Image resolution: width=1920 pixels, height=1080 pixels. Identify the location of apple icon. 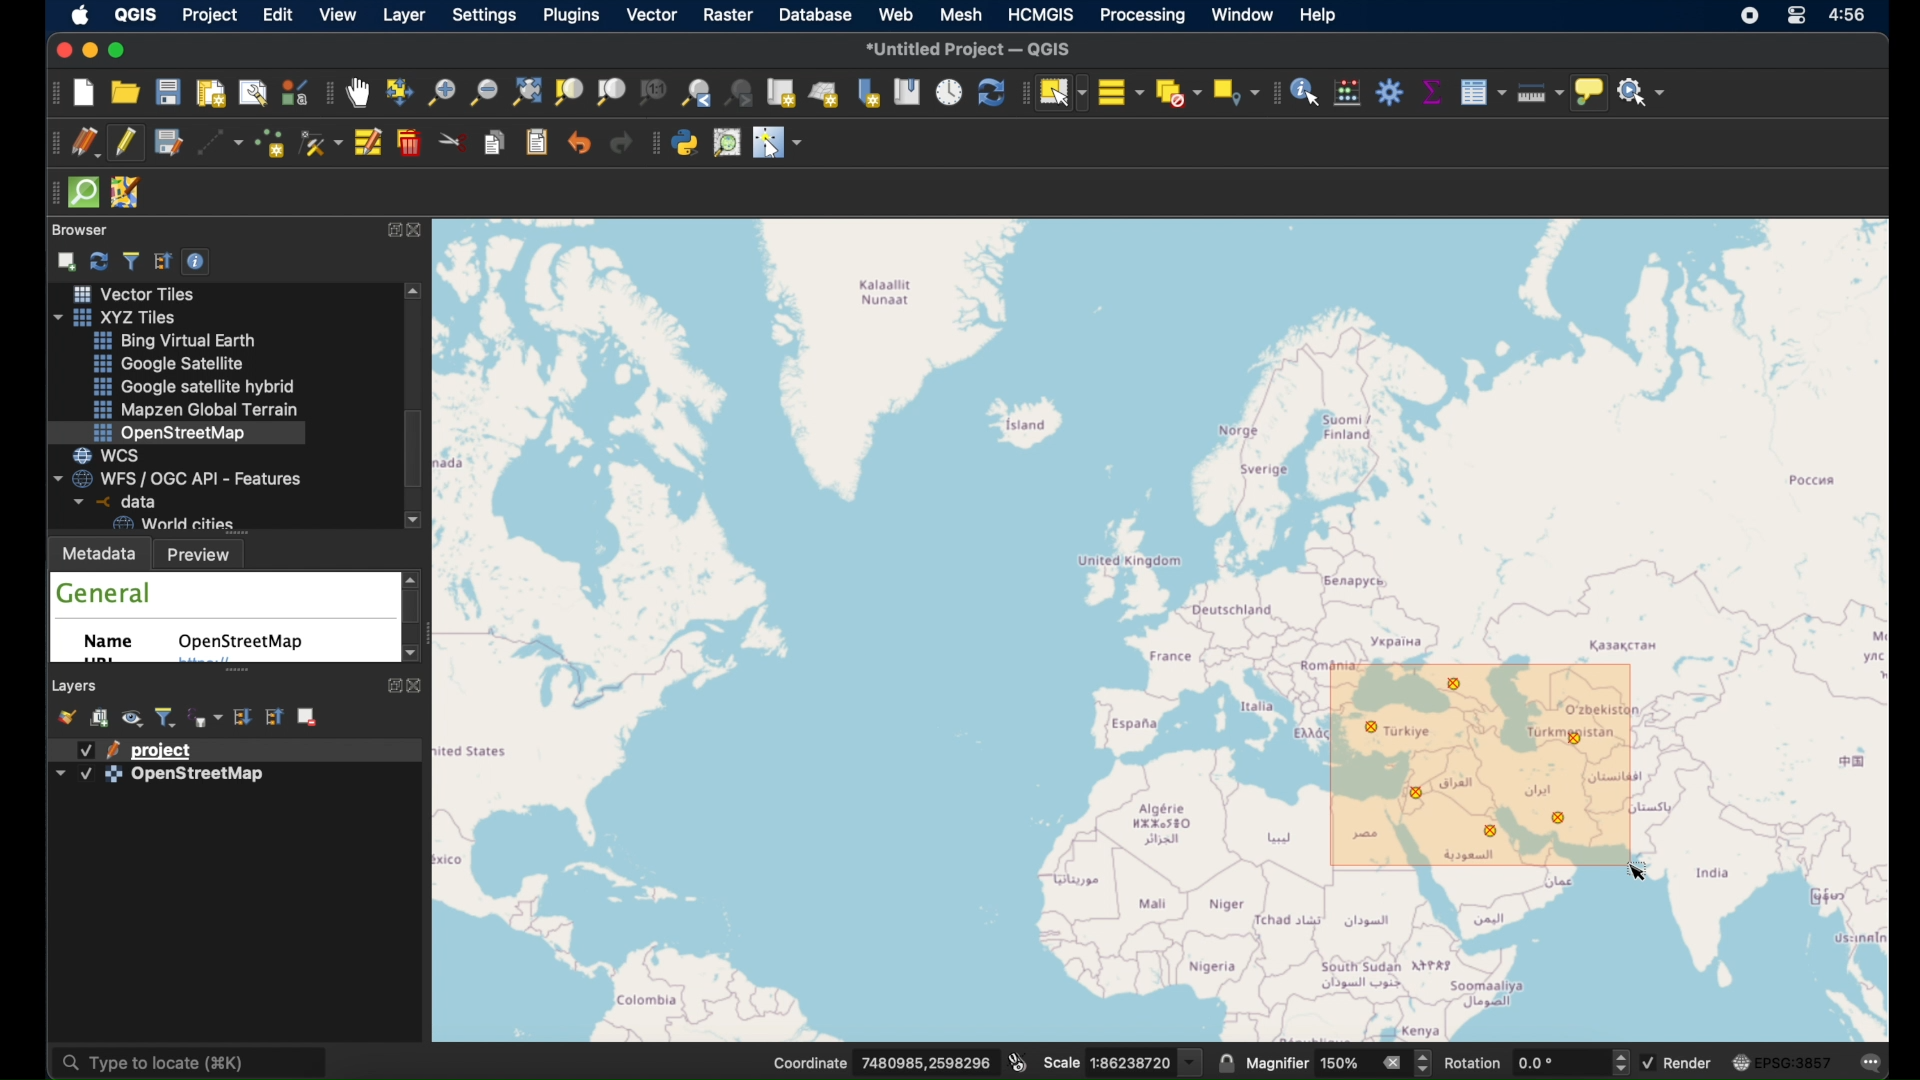
(85, 17).